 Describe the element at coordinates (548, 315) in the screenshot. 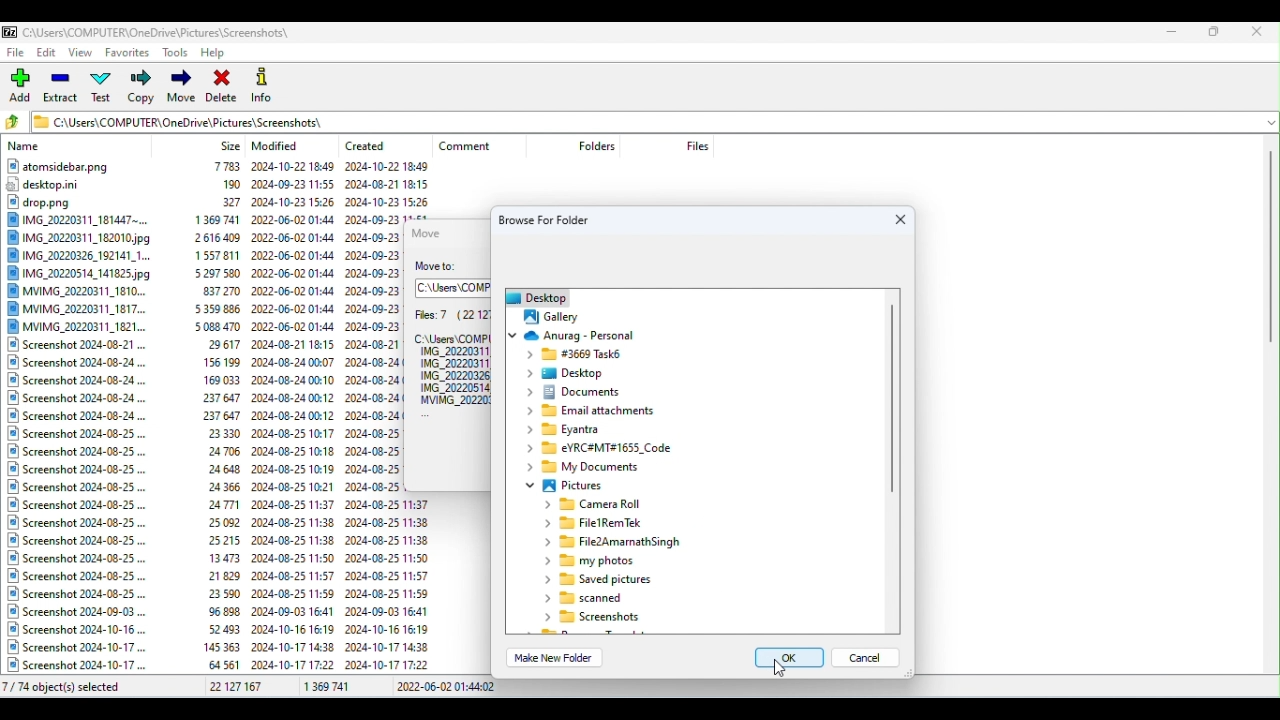

I see `cursor` at that location.